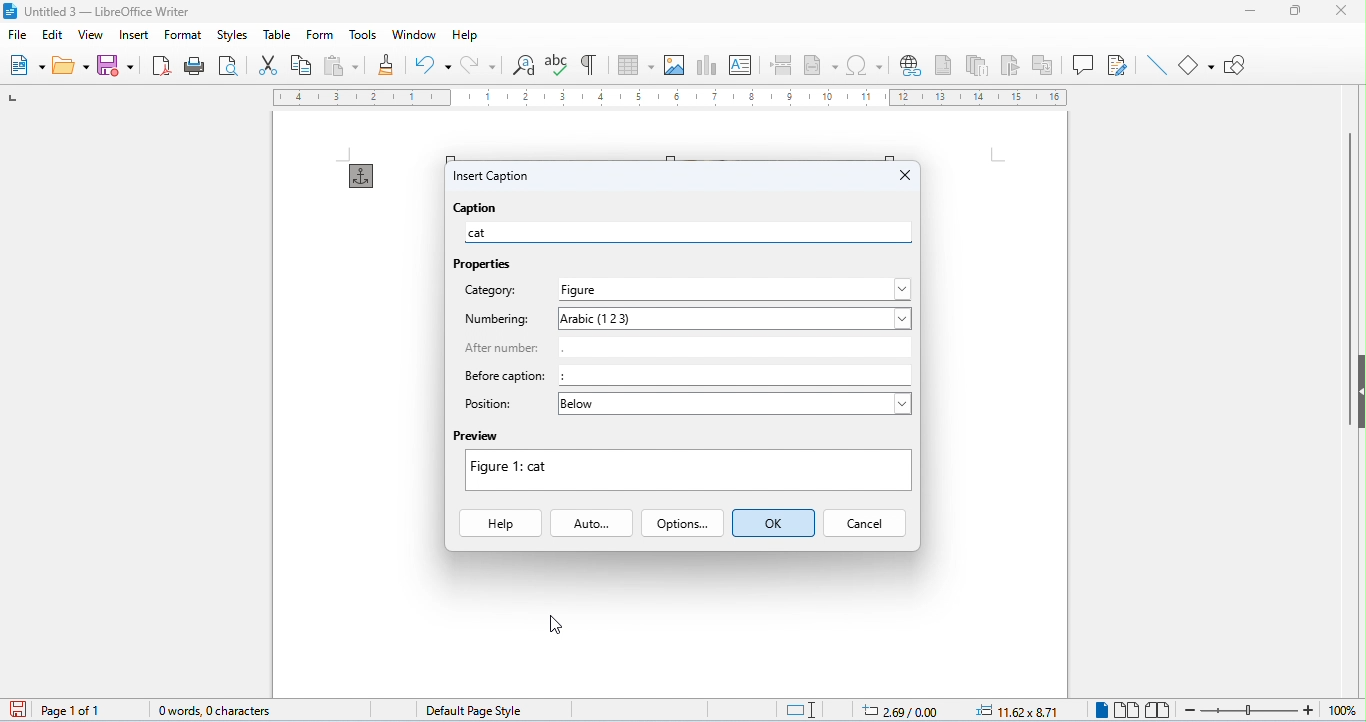 The height and width of the screenshot is (722, 1366). I want to click on category, so click(493, 290).